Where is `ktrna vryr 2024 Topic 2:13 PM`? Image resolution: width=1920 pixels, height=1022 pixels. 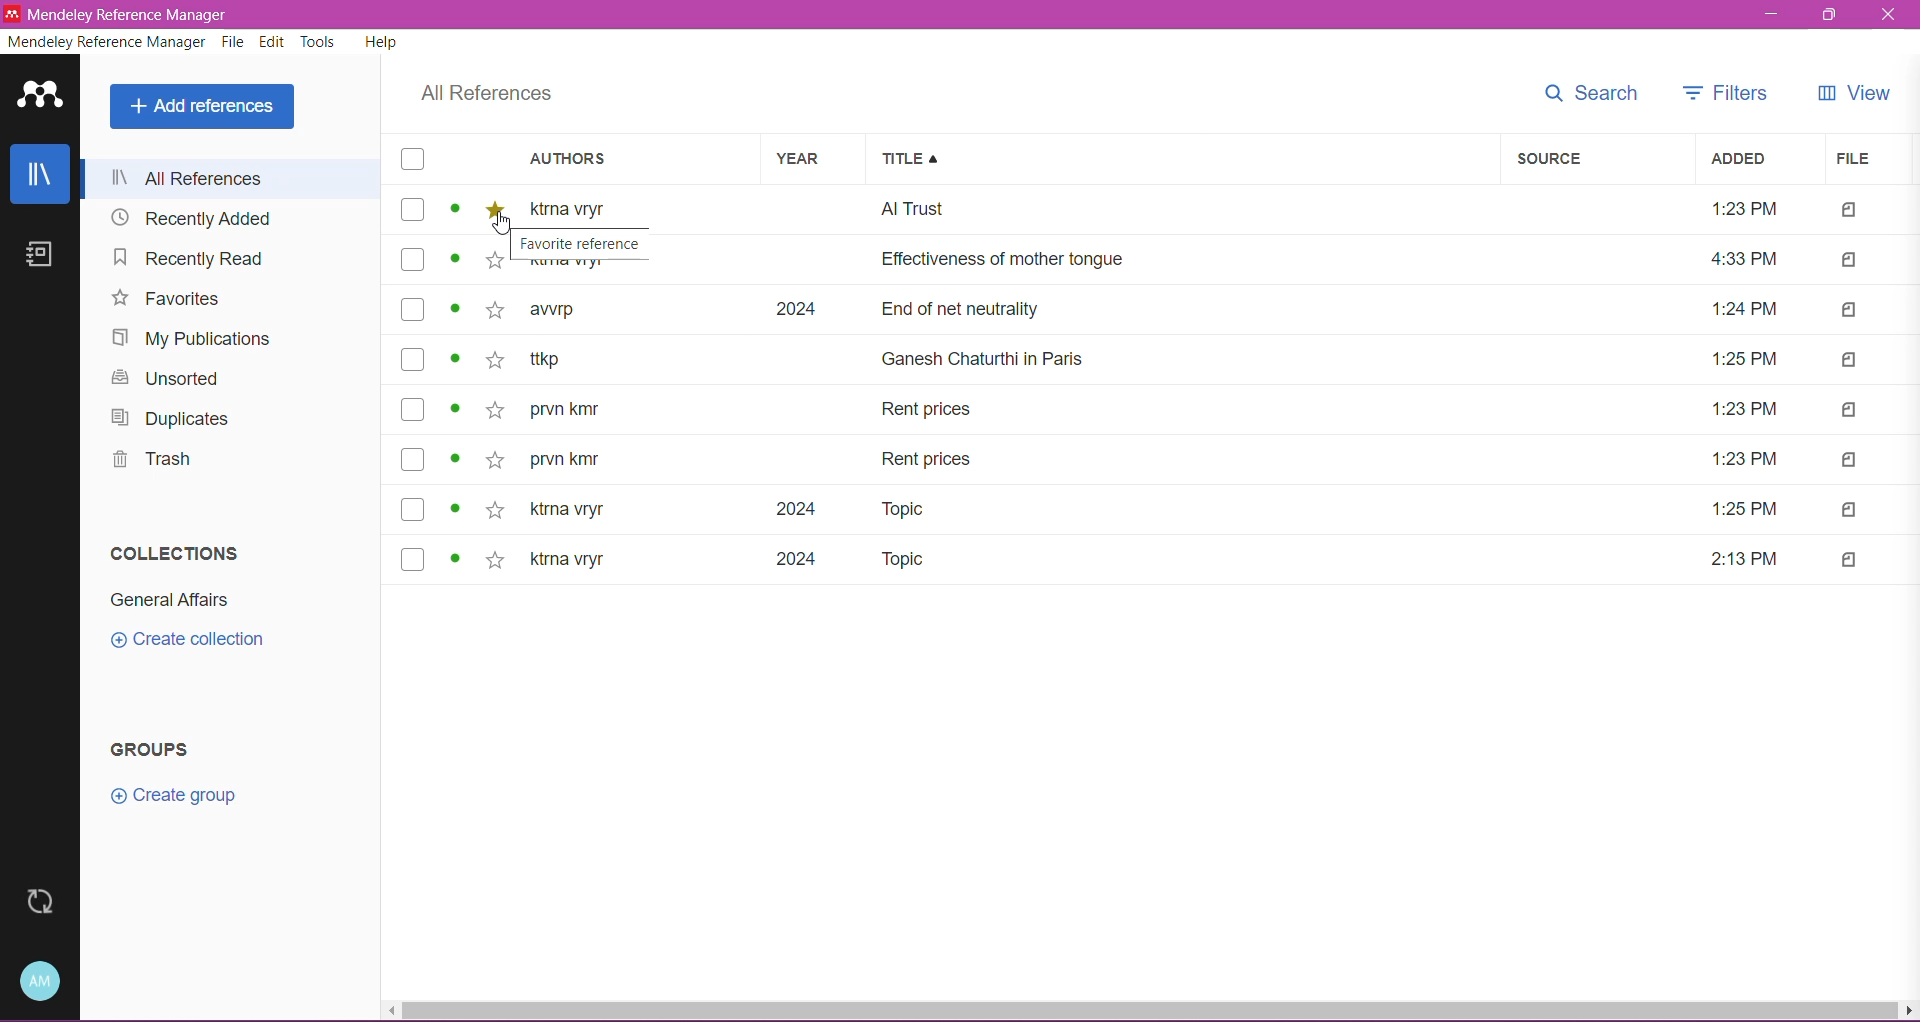
ktrna vryr 2024 Topic 2:13 PM is located at coordinates (1158, 560).